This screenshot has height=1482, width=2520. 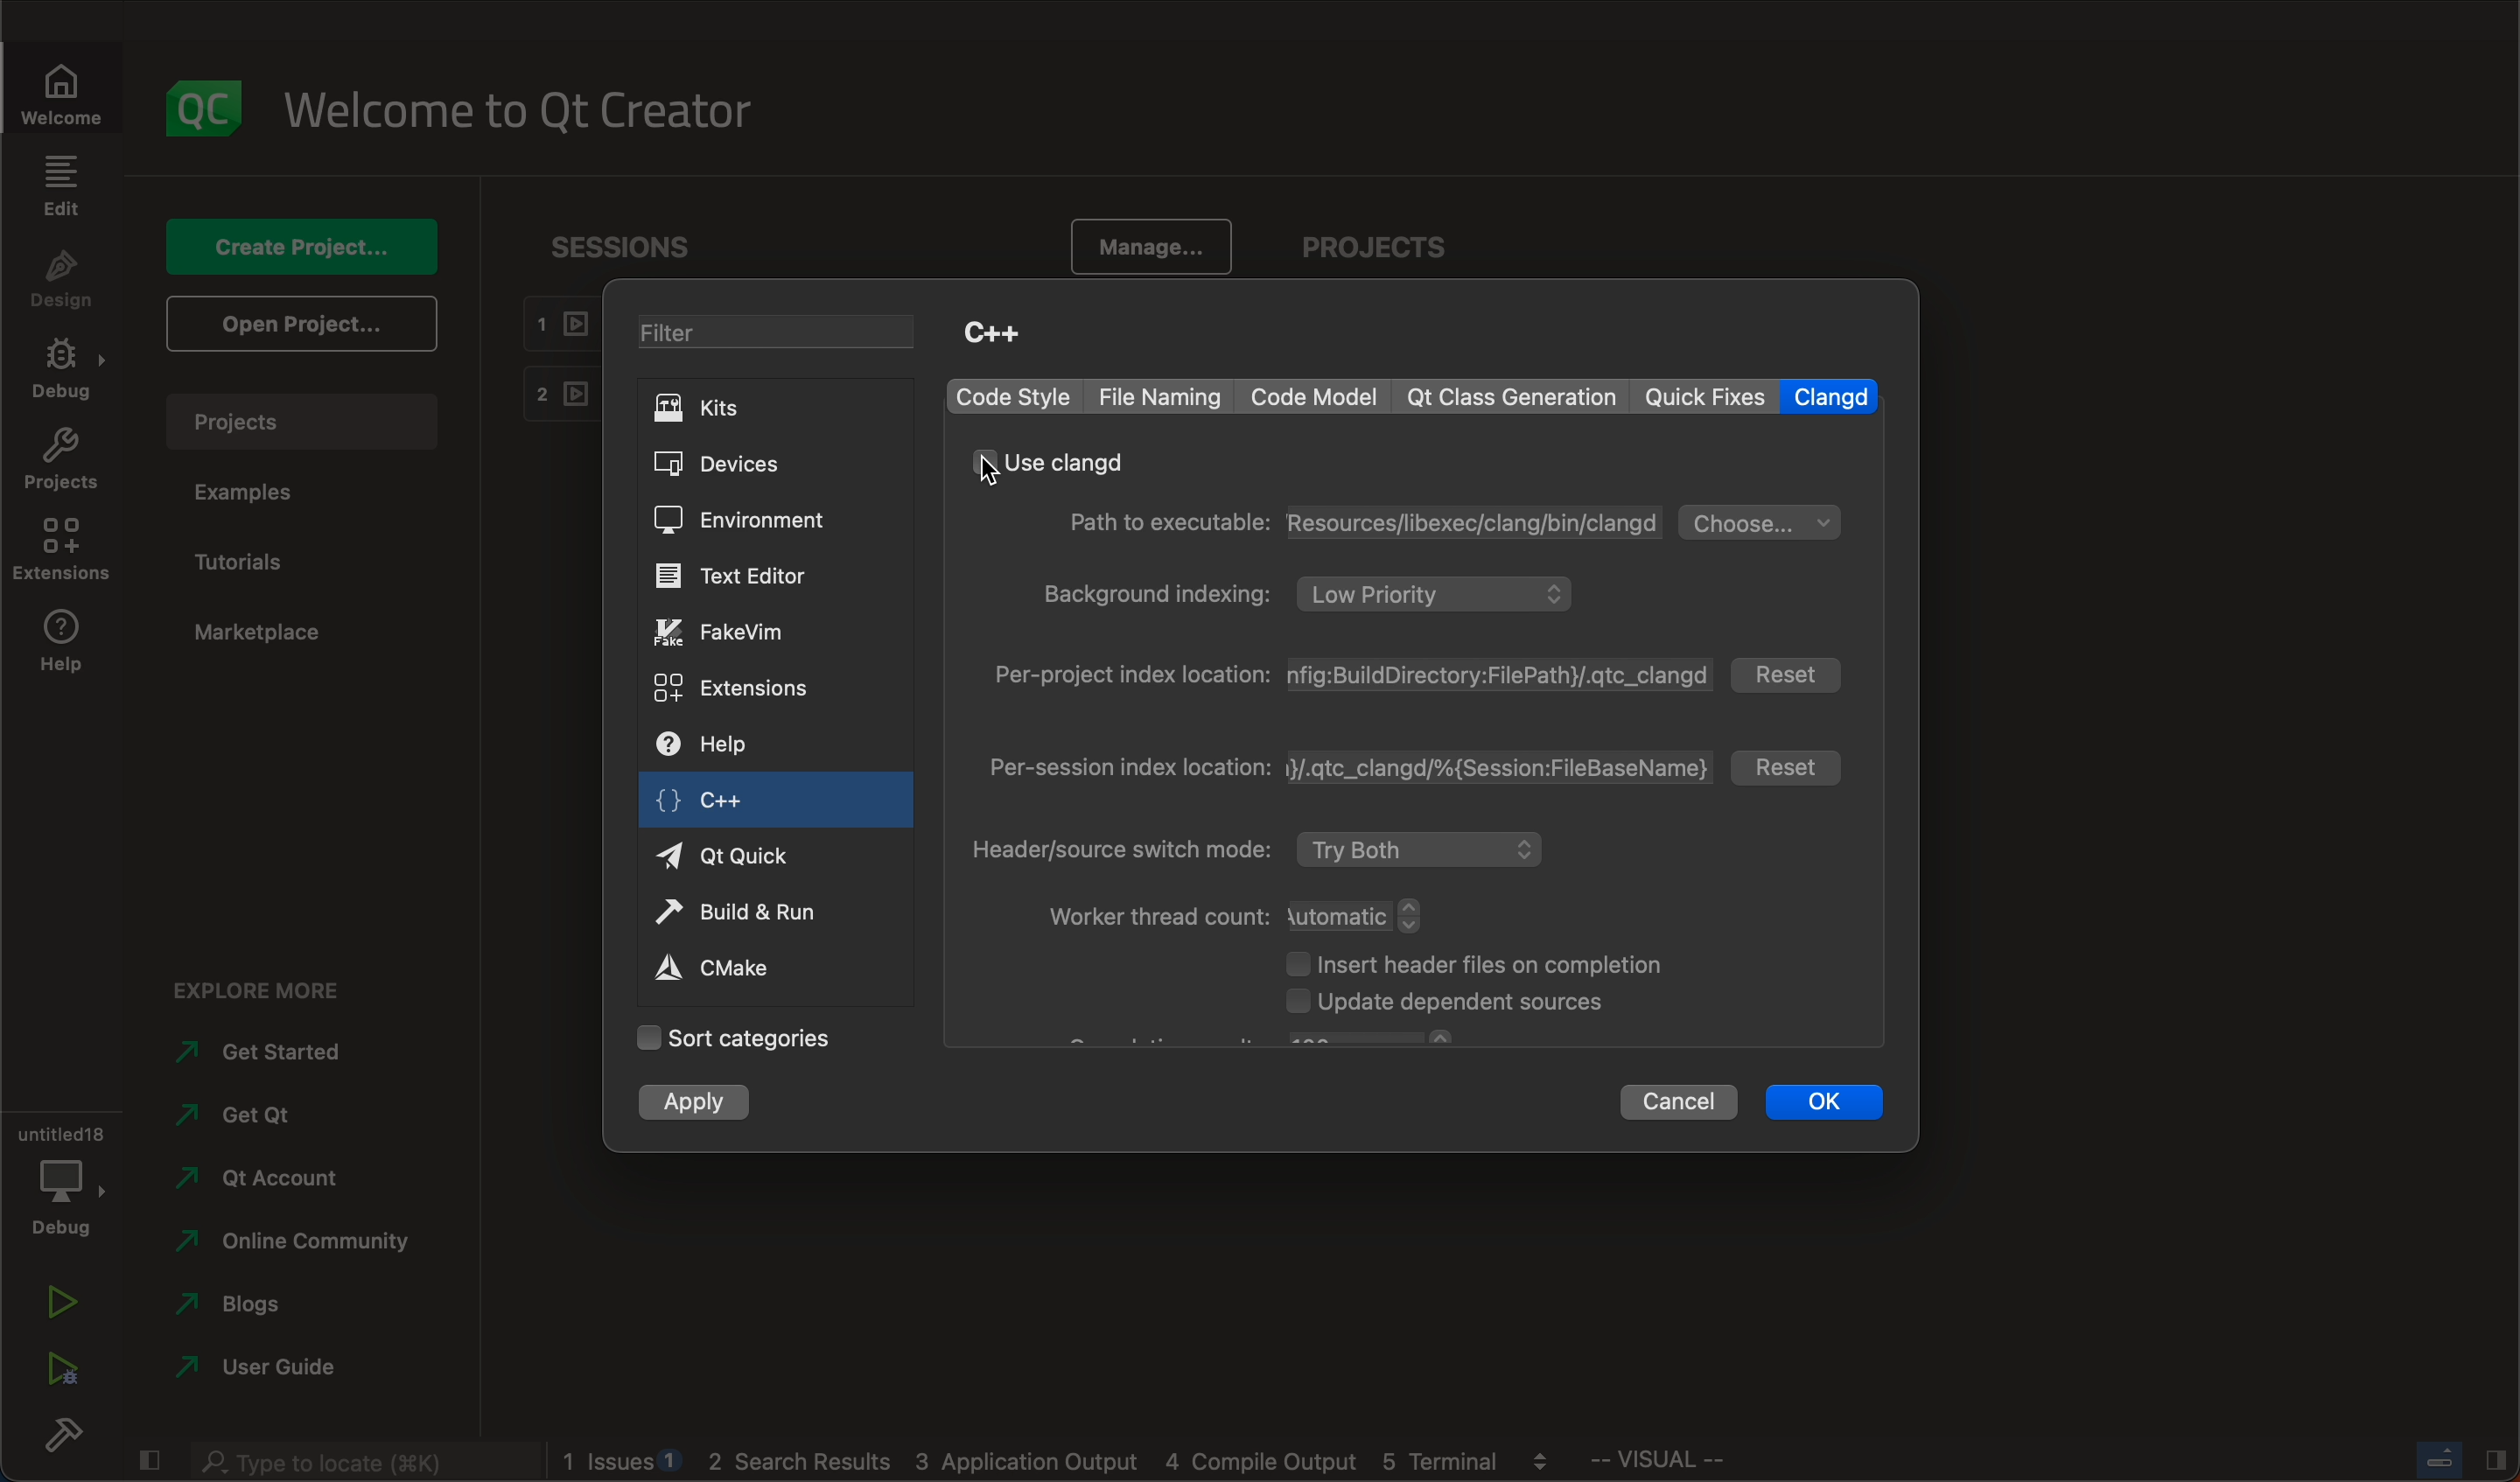 I want to click on edit, so click(x=60, y=186).